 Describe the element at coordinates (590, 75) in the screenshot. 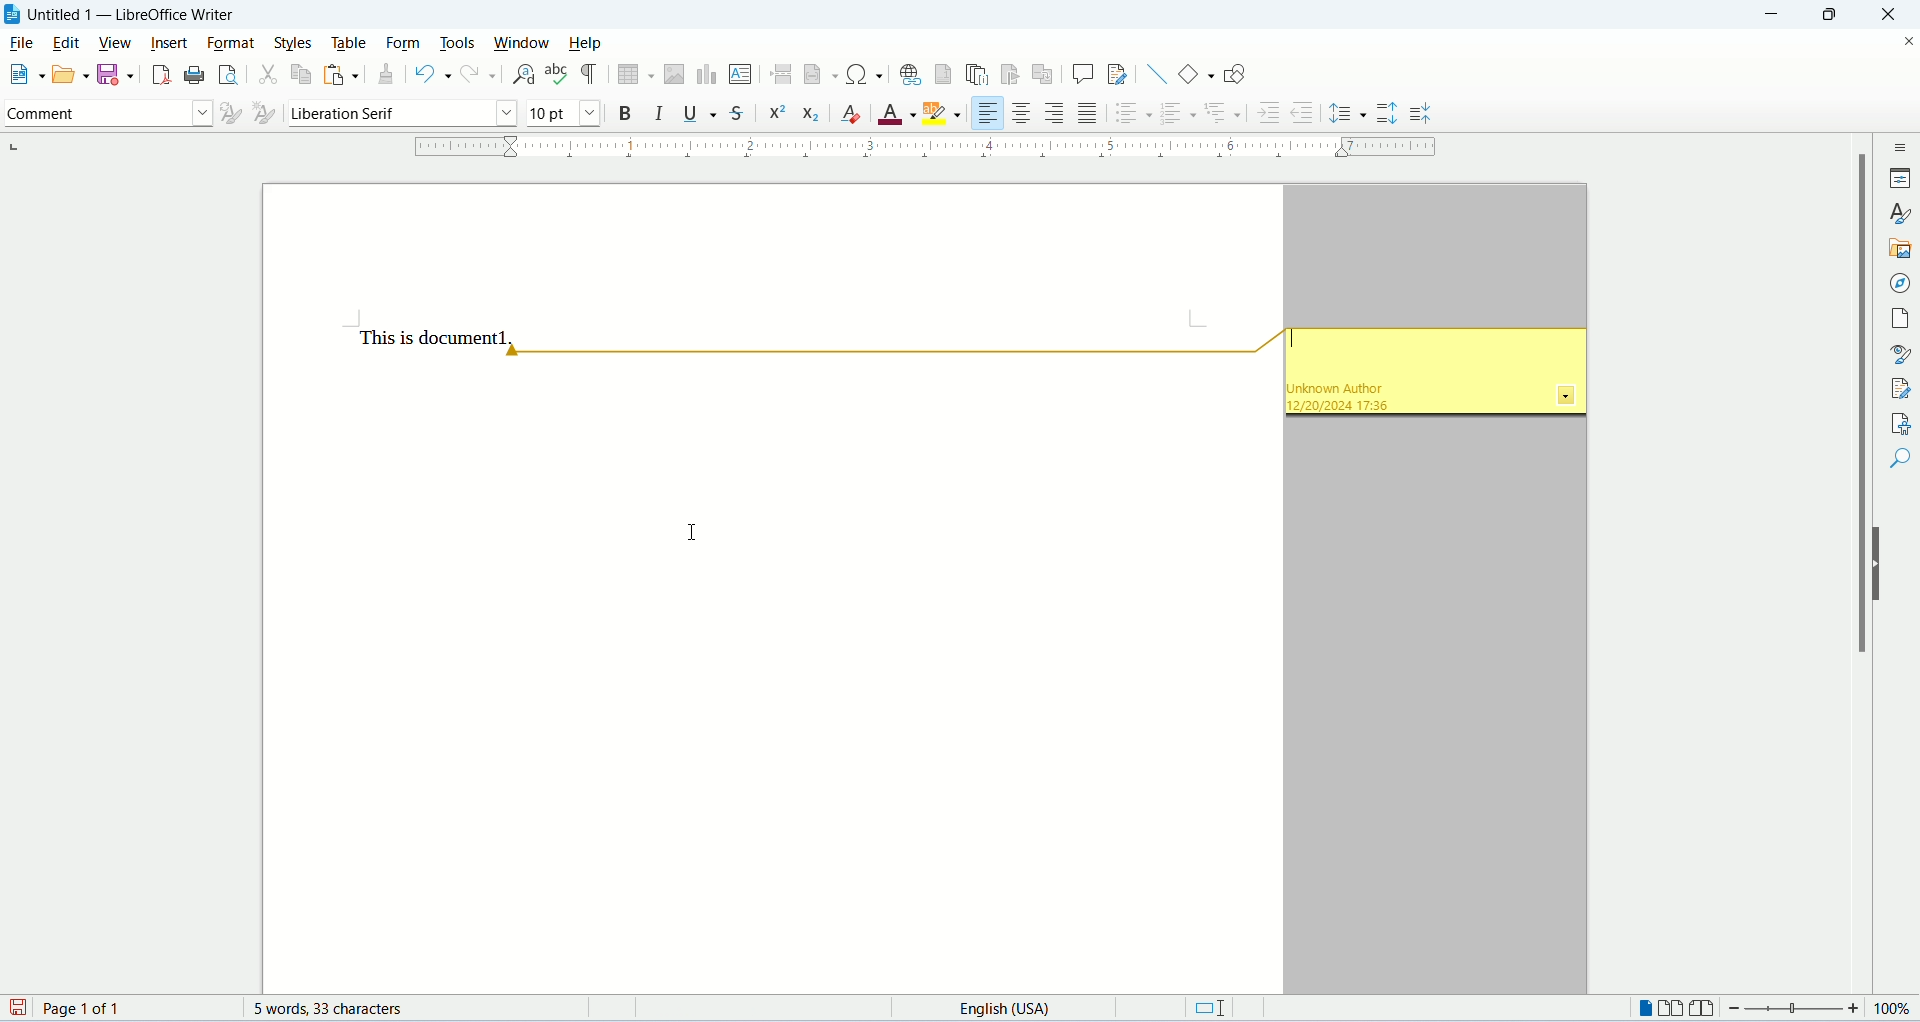

I see `formatting marks` at that location.